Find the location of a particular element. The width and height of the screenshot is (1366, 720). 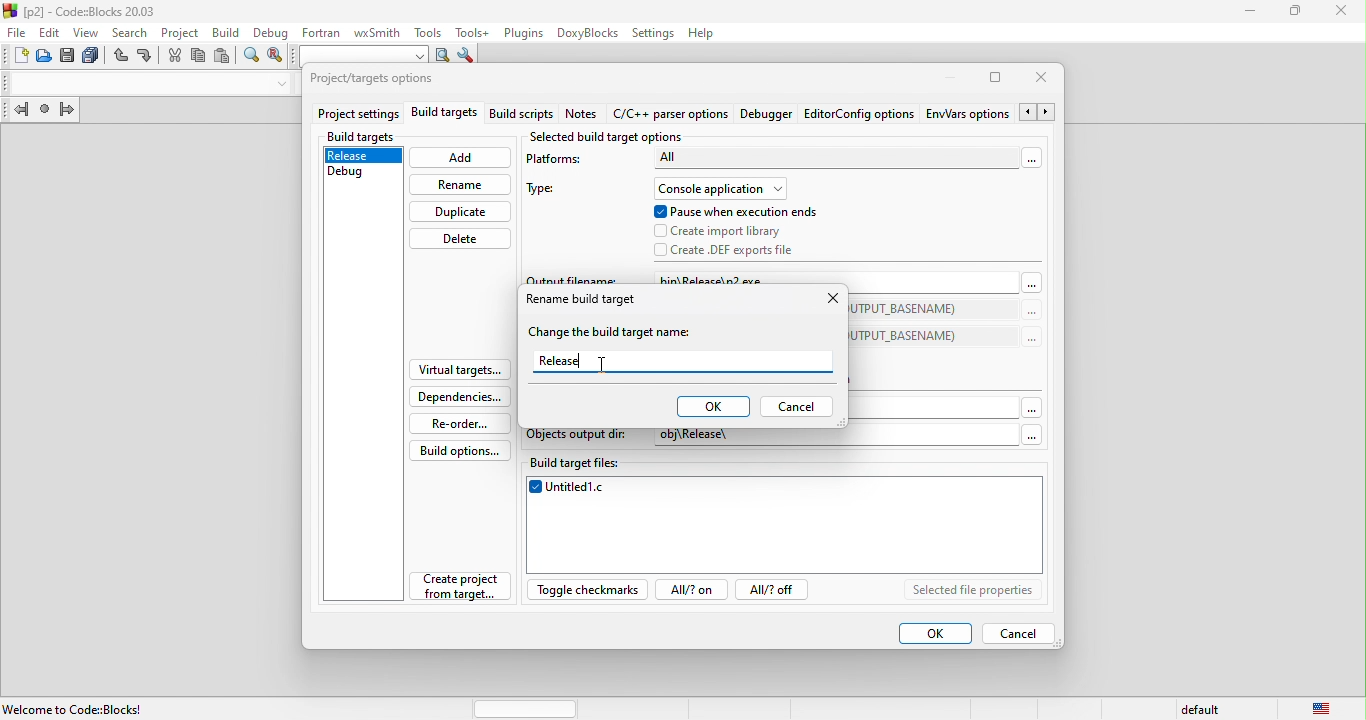

doxyblocks is located at coordinates (584, 33).